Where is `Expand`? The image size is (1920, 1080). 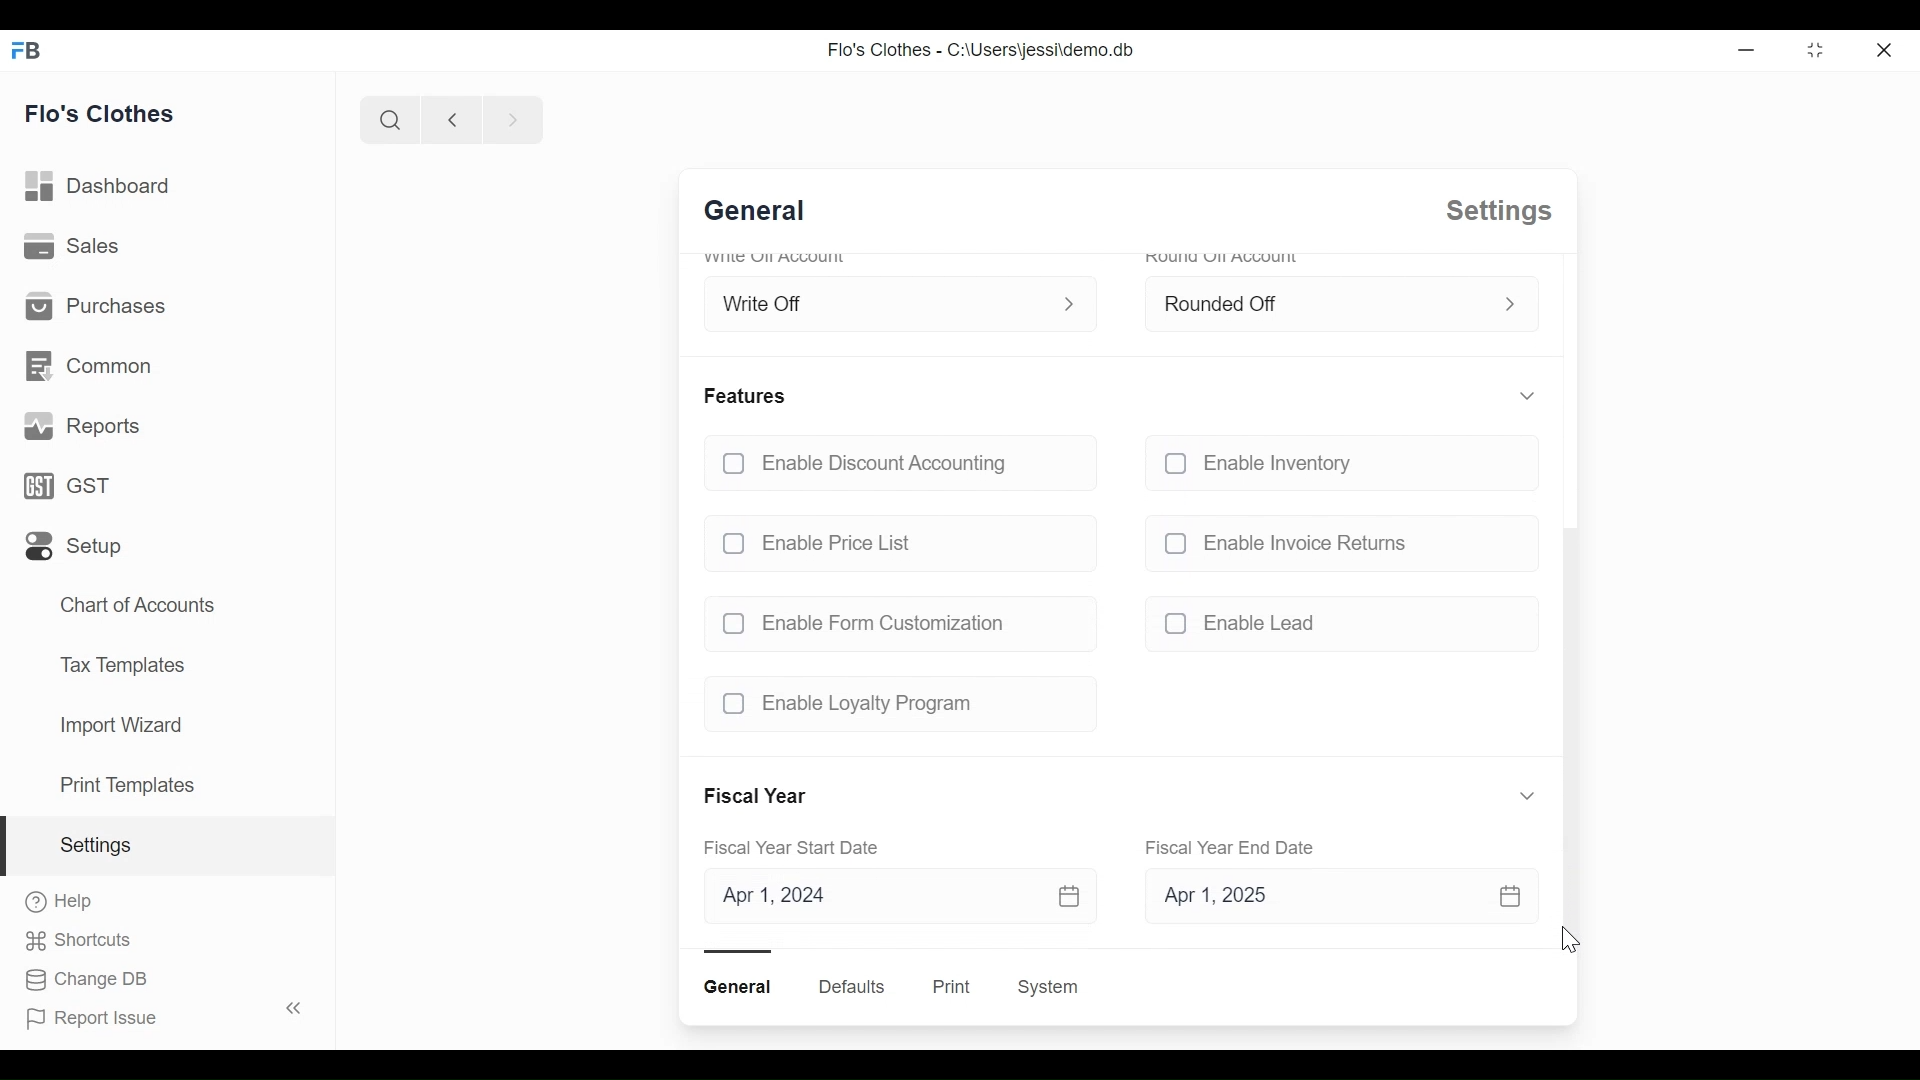
Expand is located at coordinates (1525, 396).